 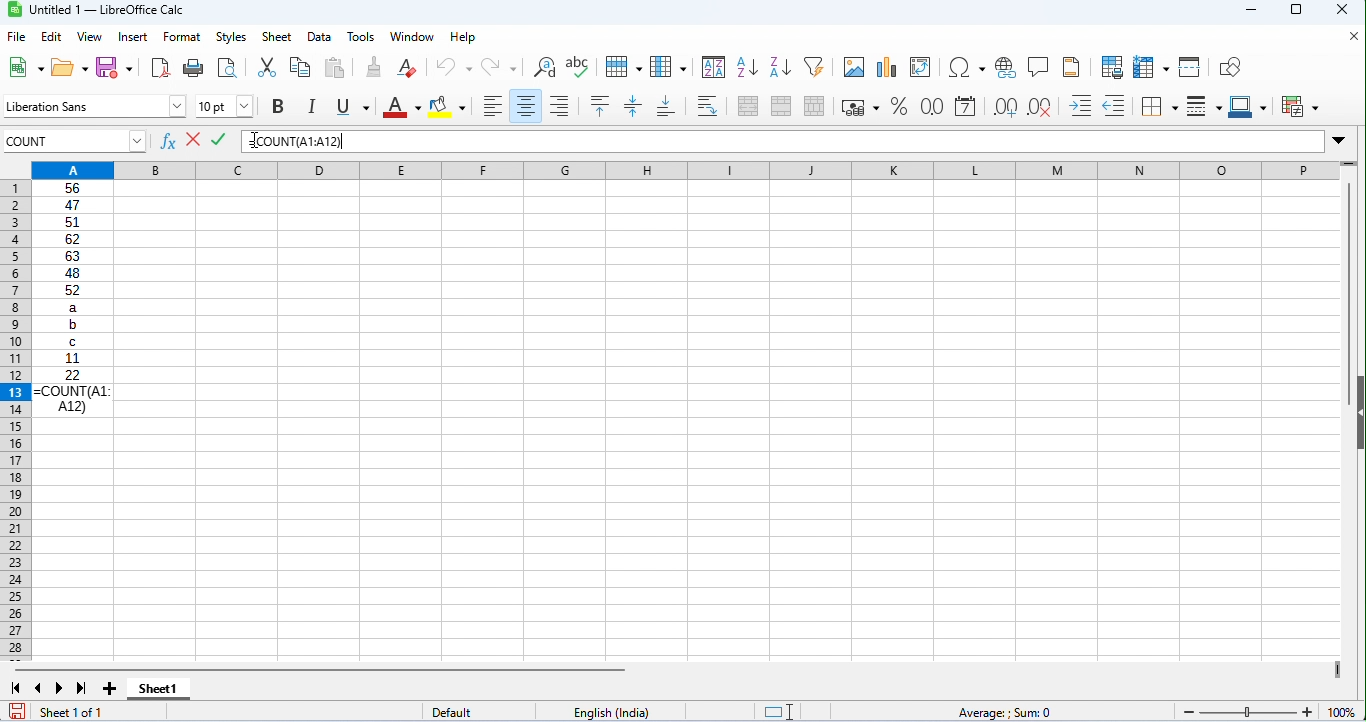 What do you see at coordinates (1299, 105) in the screenshot?
I see `conditional` at bounding box center [1299, 105].